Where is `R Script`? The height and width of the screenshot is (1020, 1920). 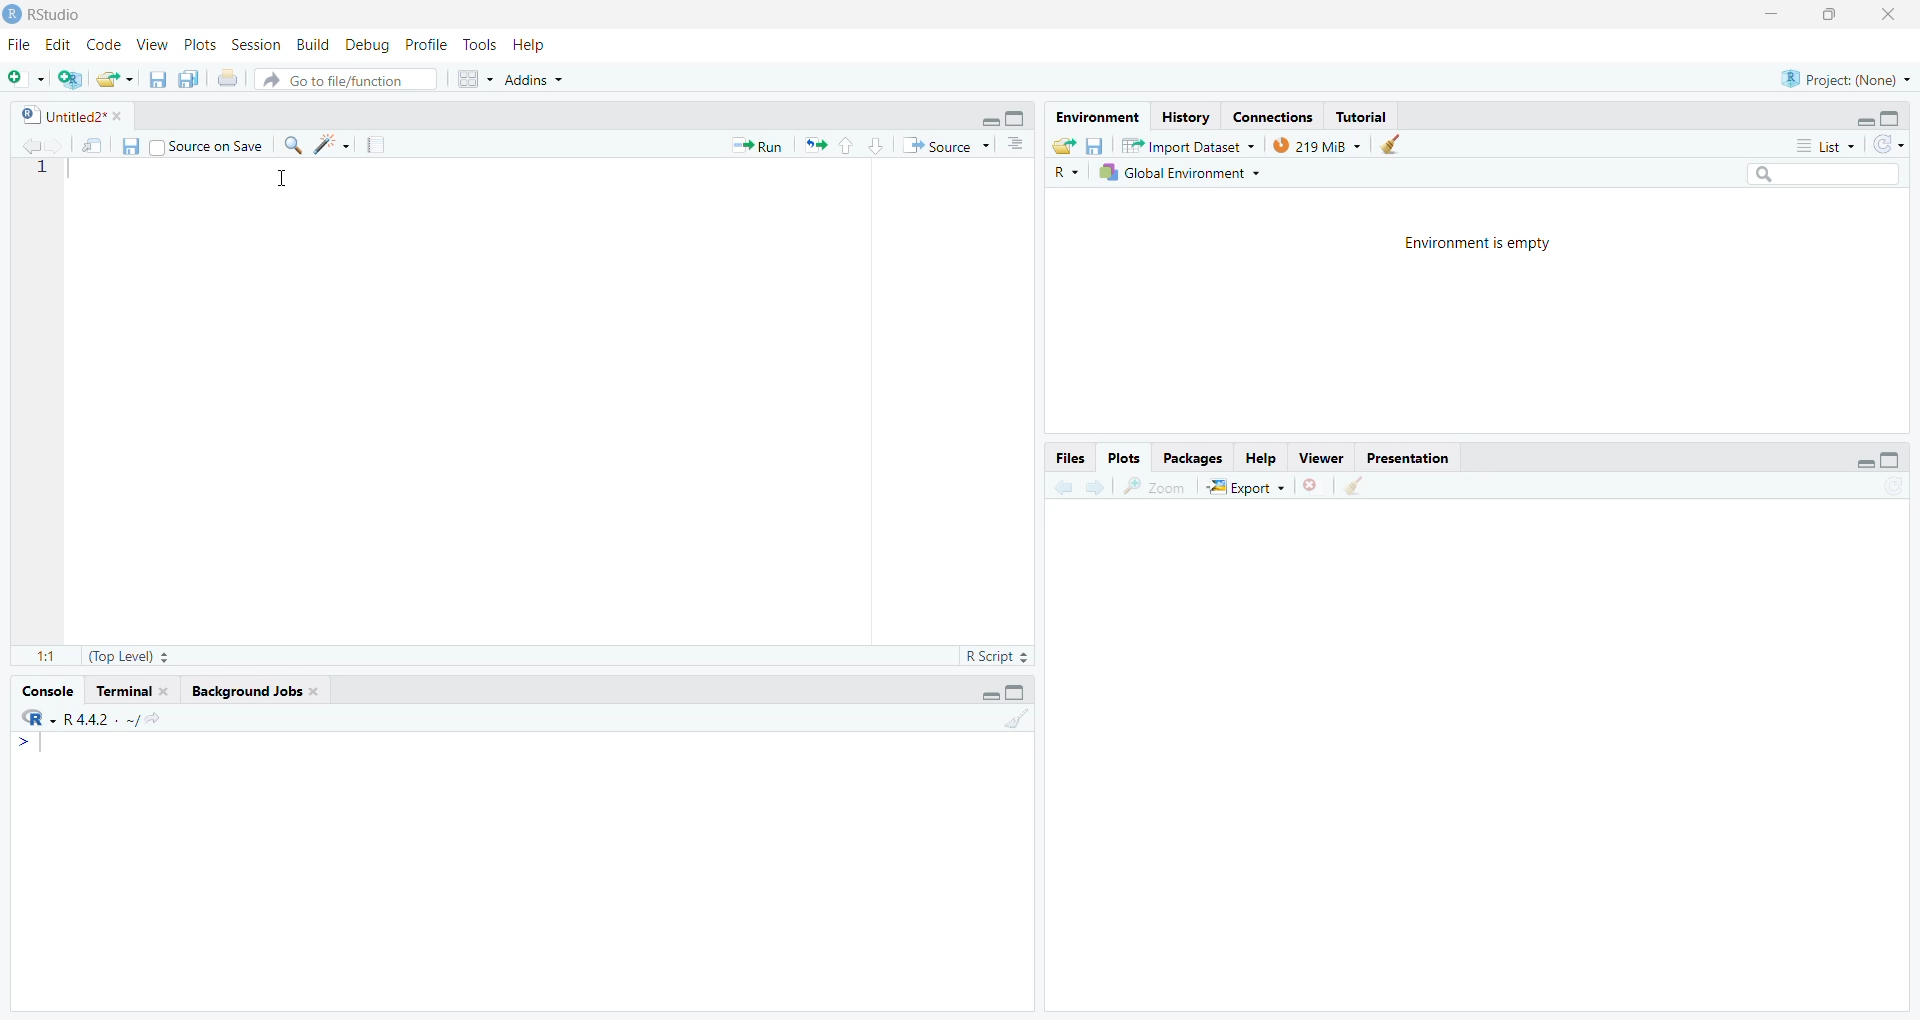
R Script is located at coordinates (998, 656).